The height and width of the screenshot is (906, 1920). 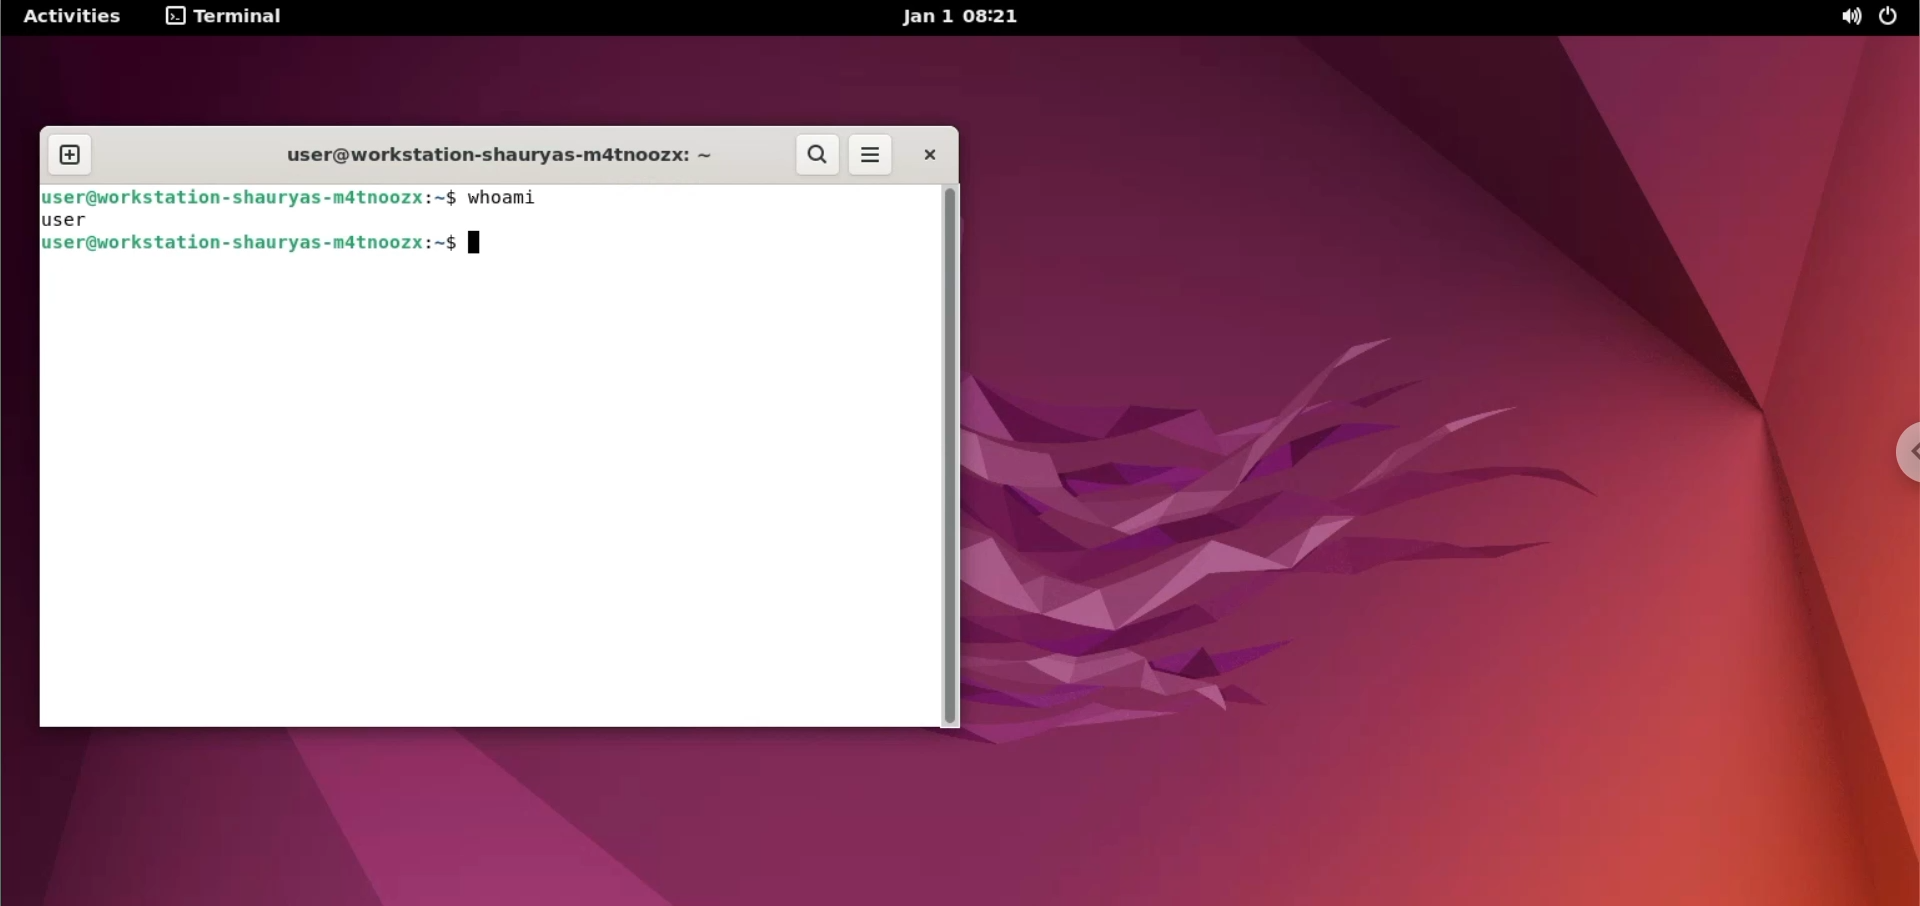 I want to click on user, so click(x=87, y=218).